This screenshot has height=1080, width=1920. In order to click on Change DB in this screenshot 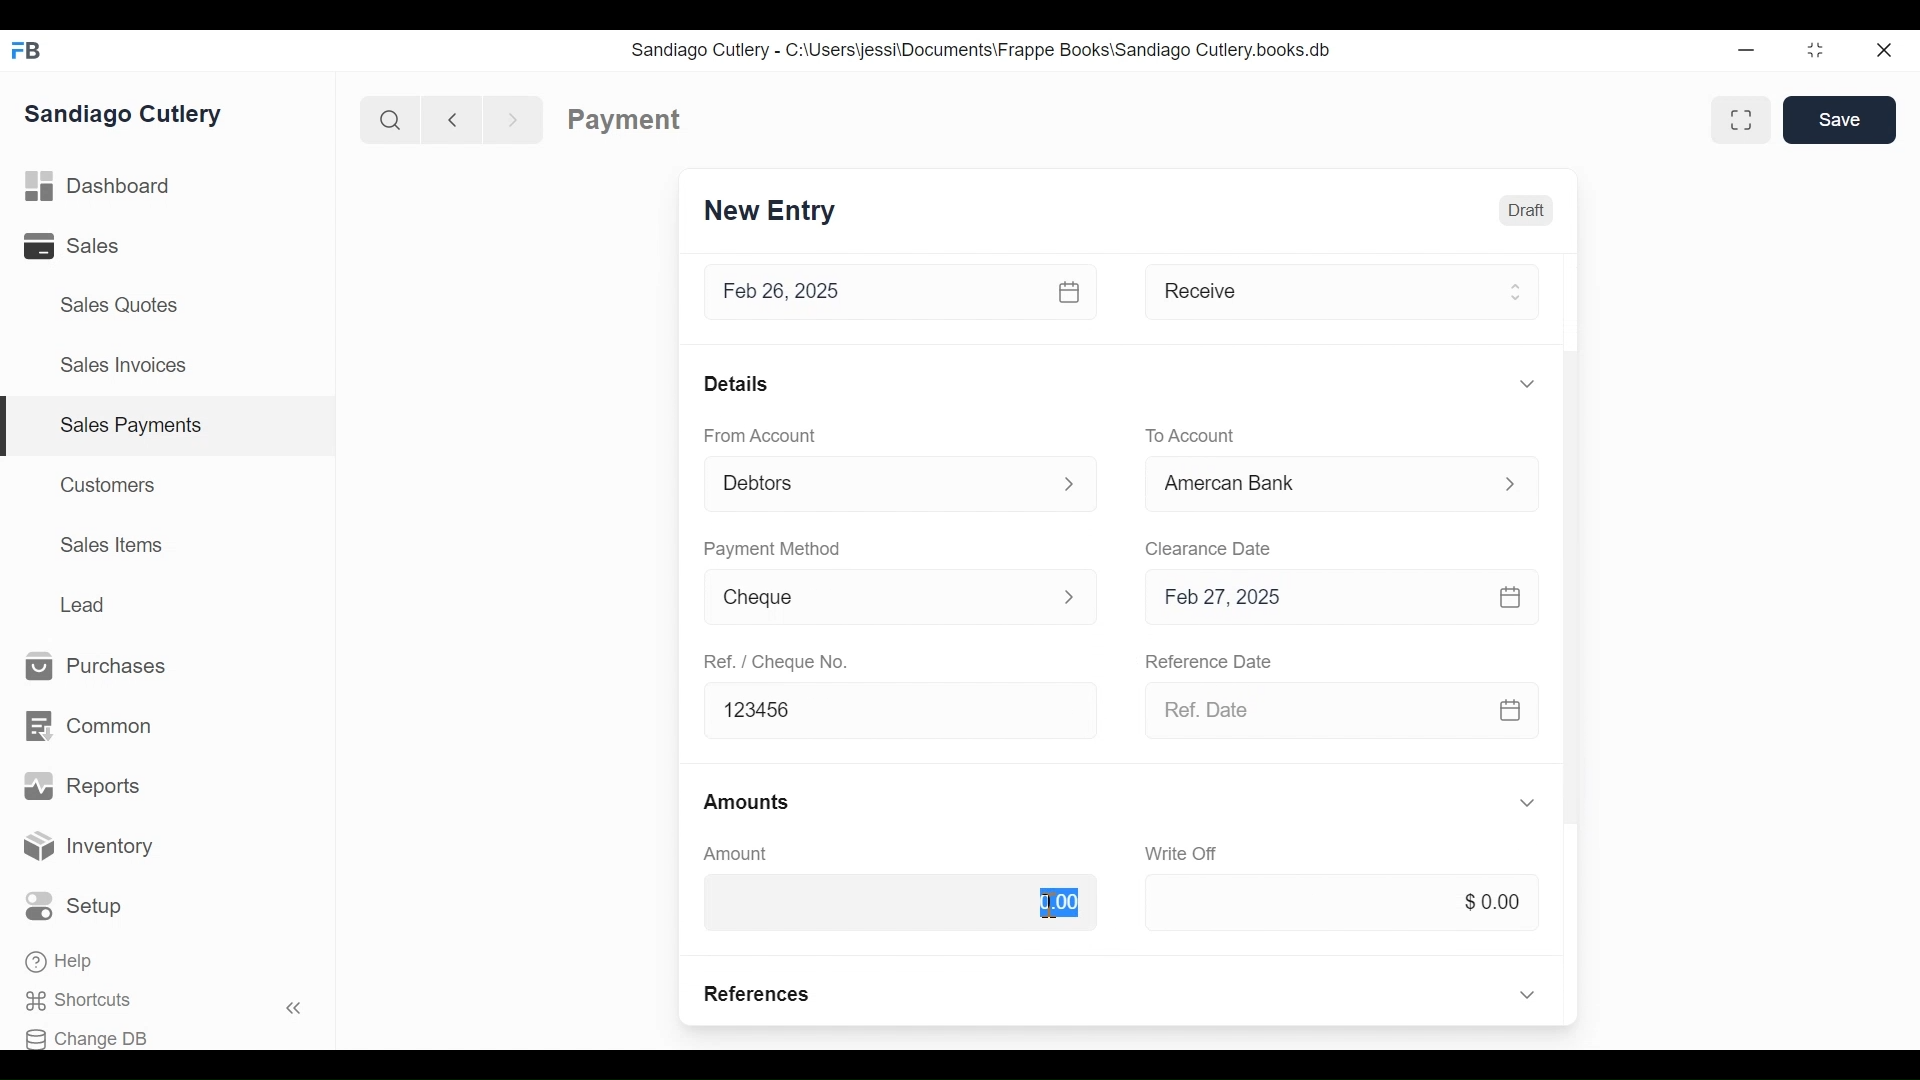, I will do `click(93, 1036)`.